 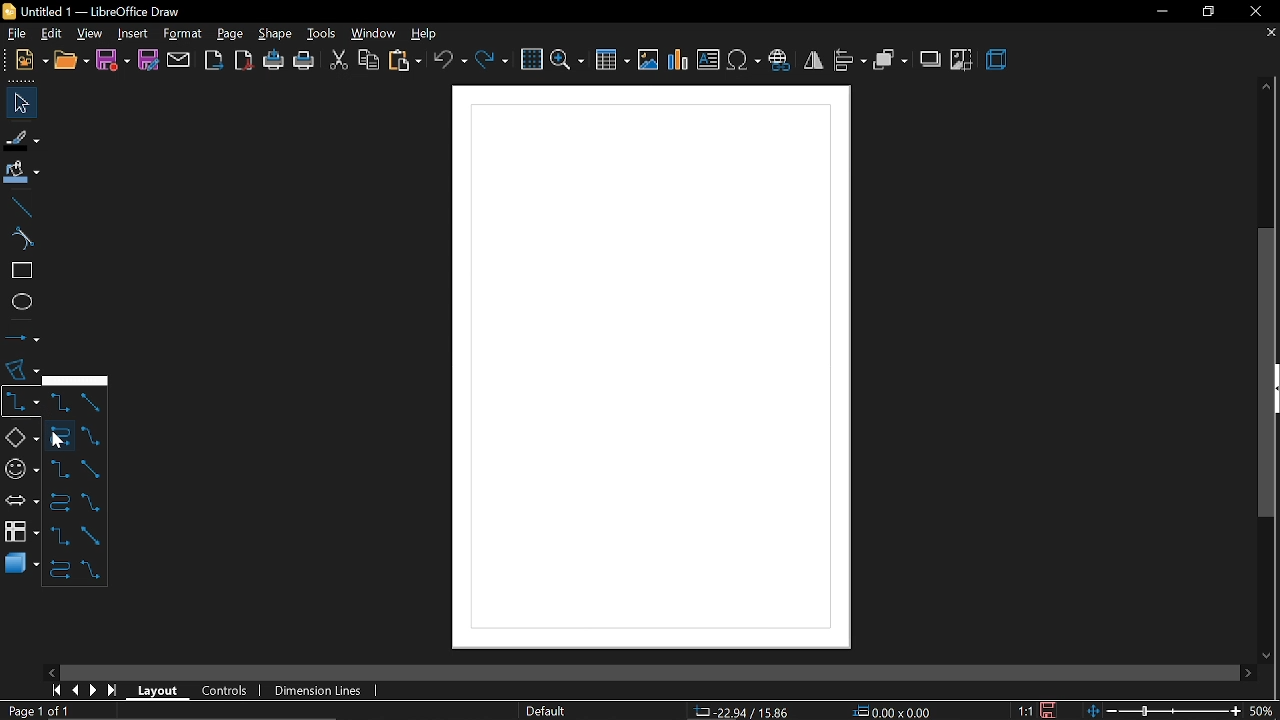 What do you see at coordinates (69, 62) in the screenshot?
I see `open` at bounding box center [69, 62].